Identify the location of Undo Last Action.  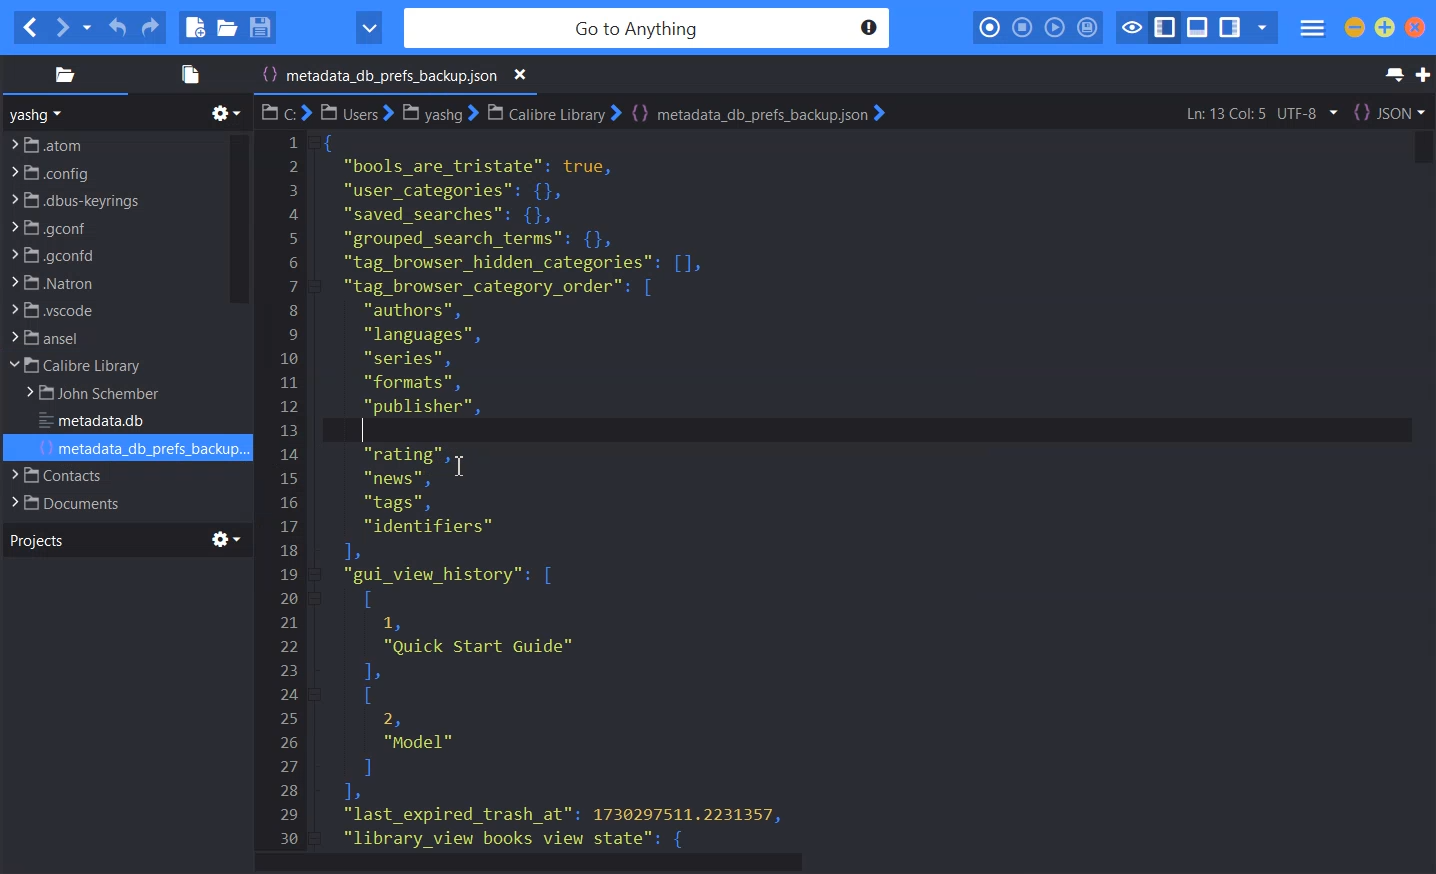
(119, 28).